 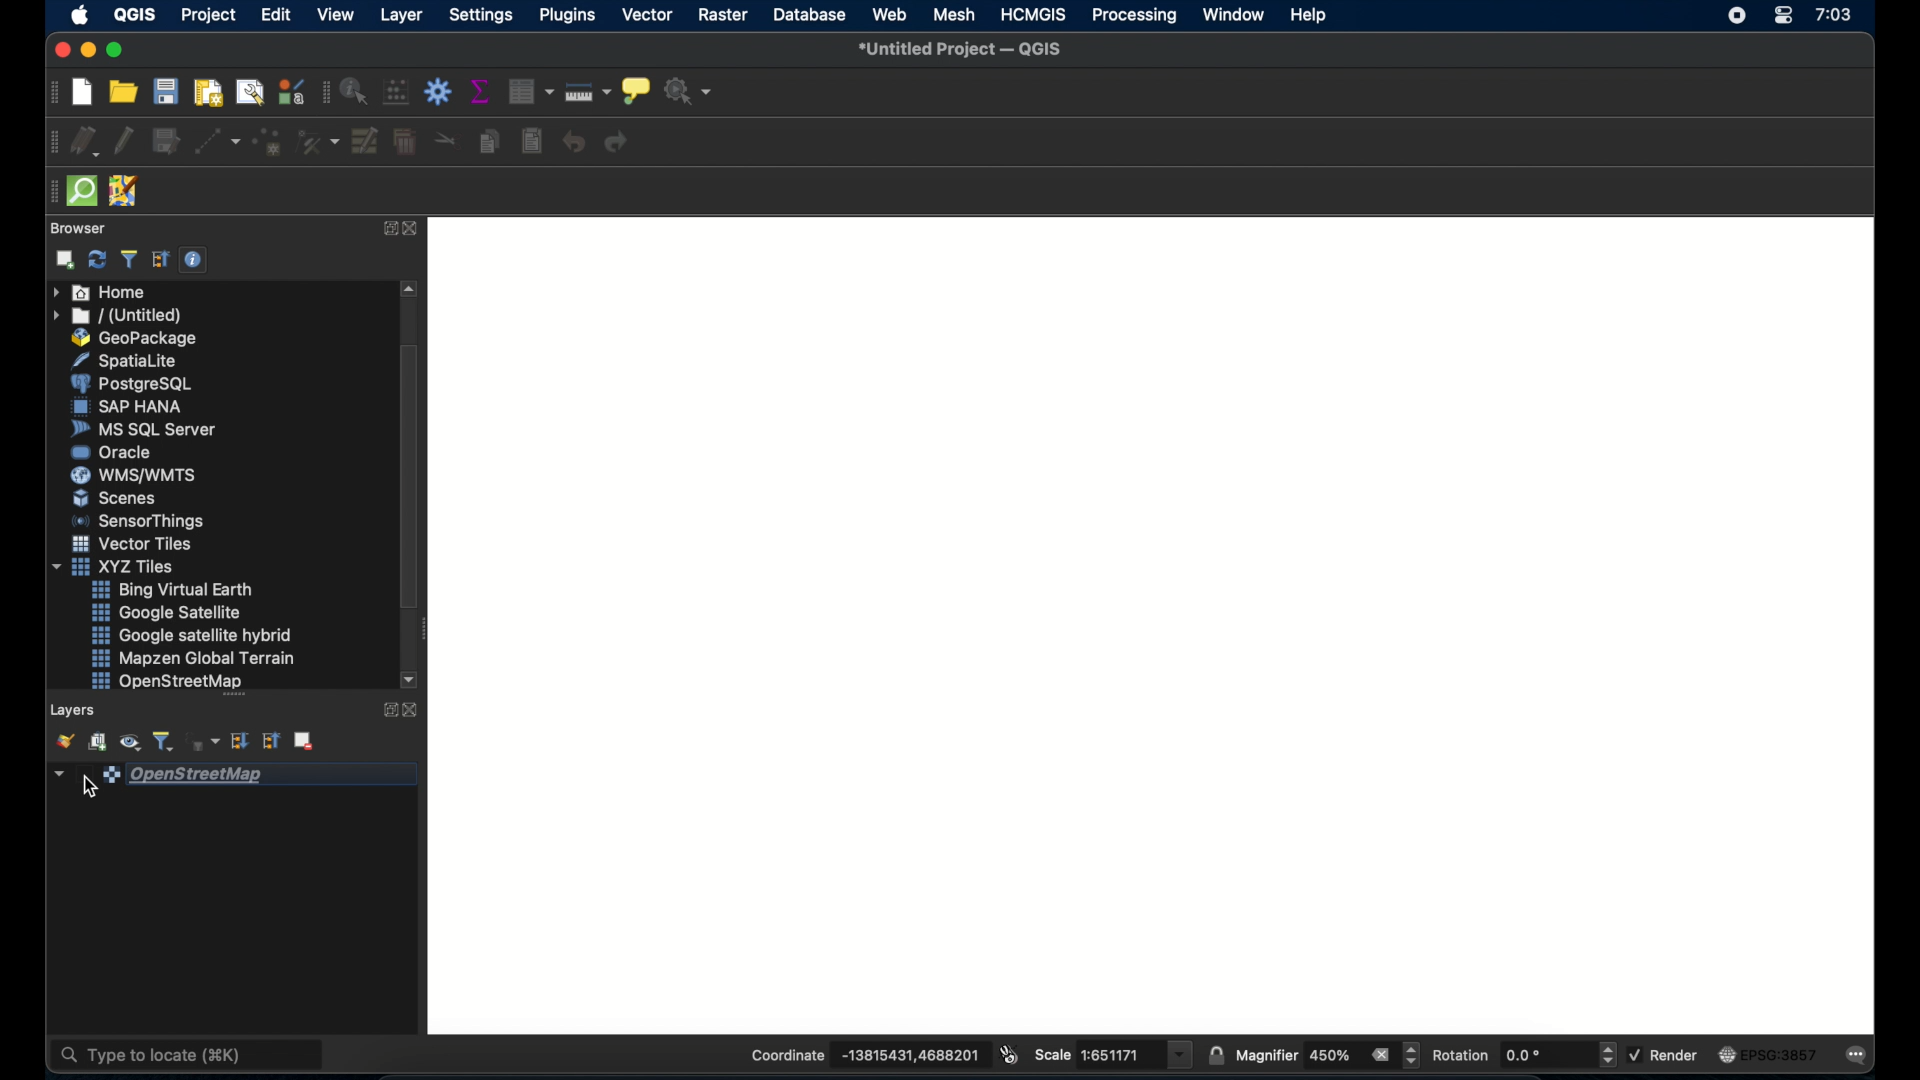 I want to click on render, so click(x=1668, y=1056).